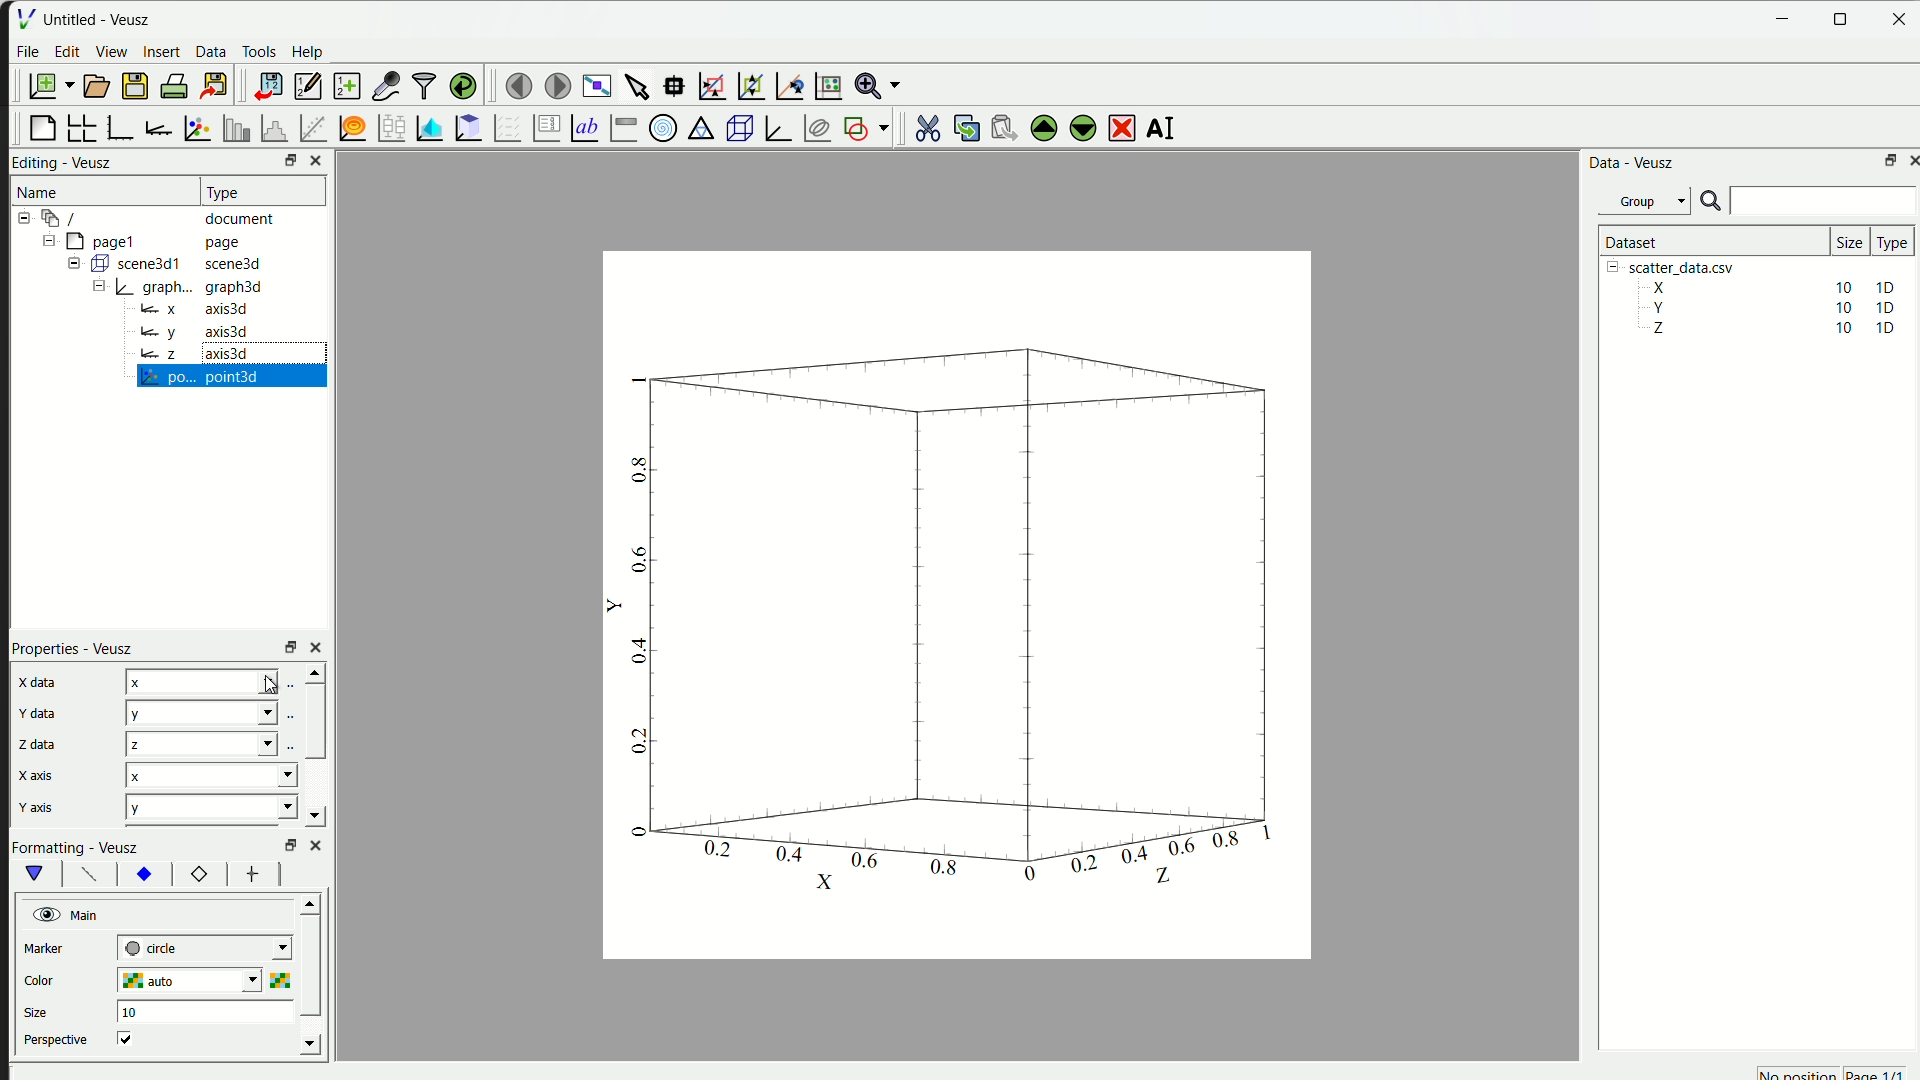 The image size is (1920, 1080). Describe the element at coordinates (1042, 127) in the screenshot. I see `move up the selected widget` at that location.